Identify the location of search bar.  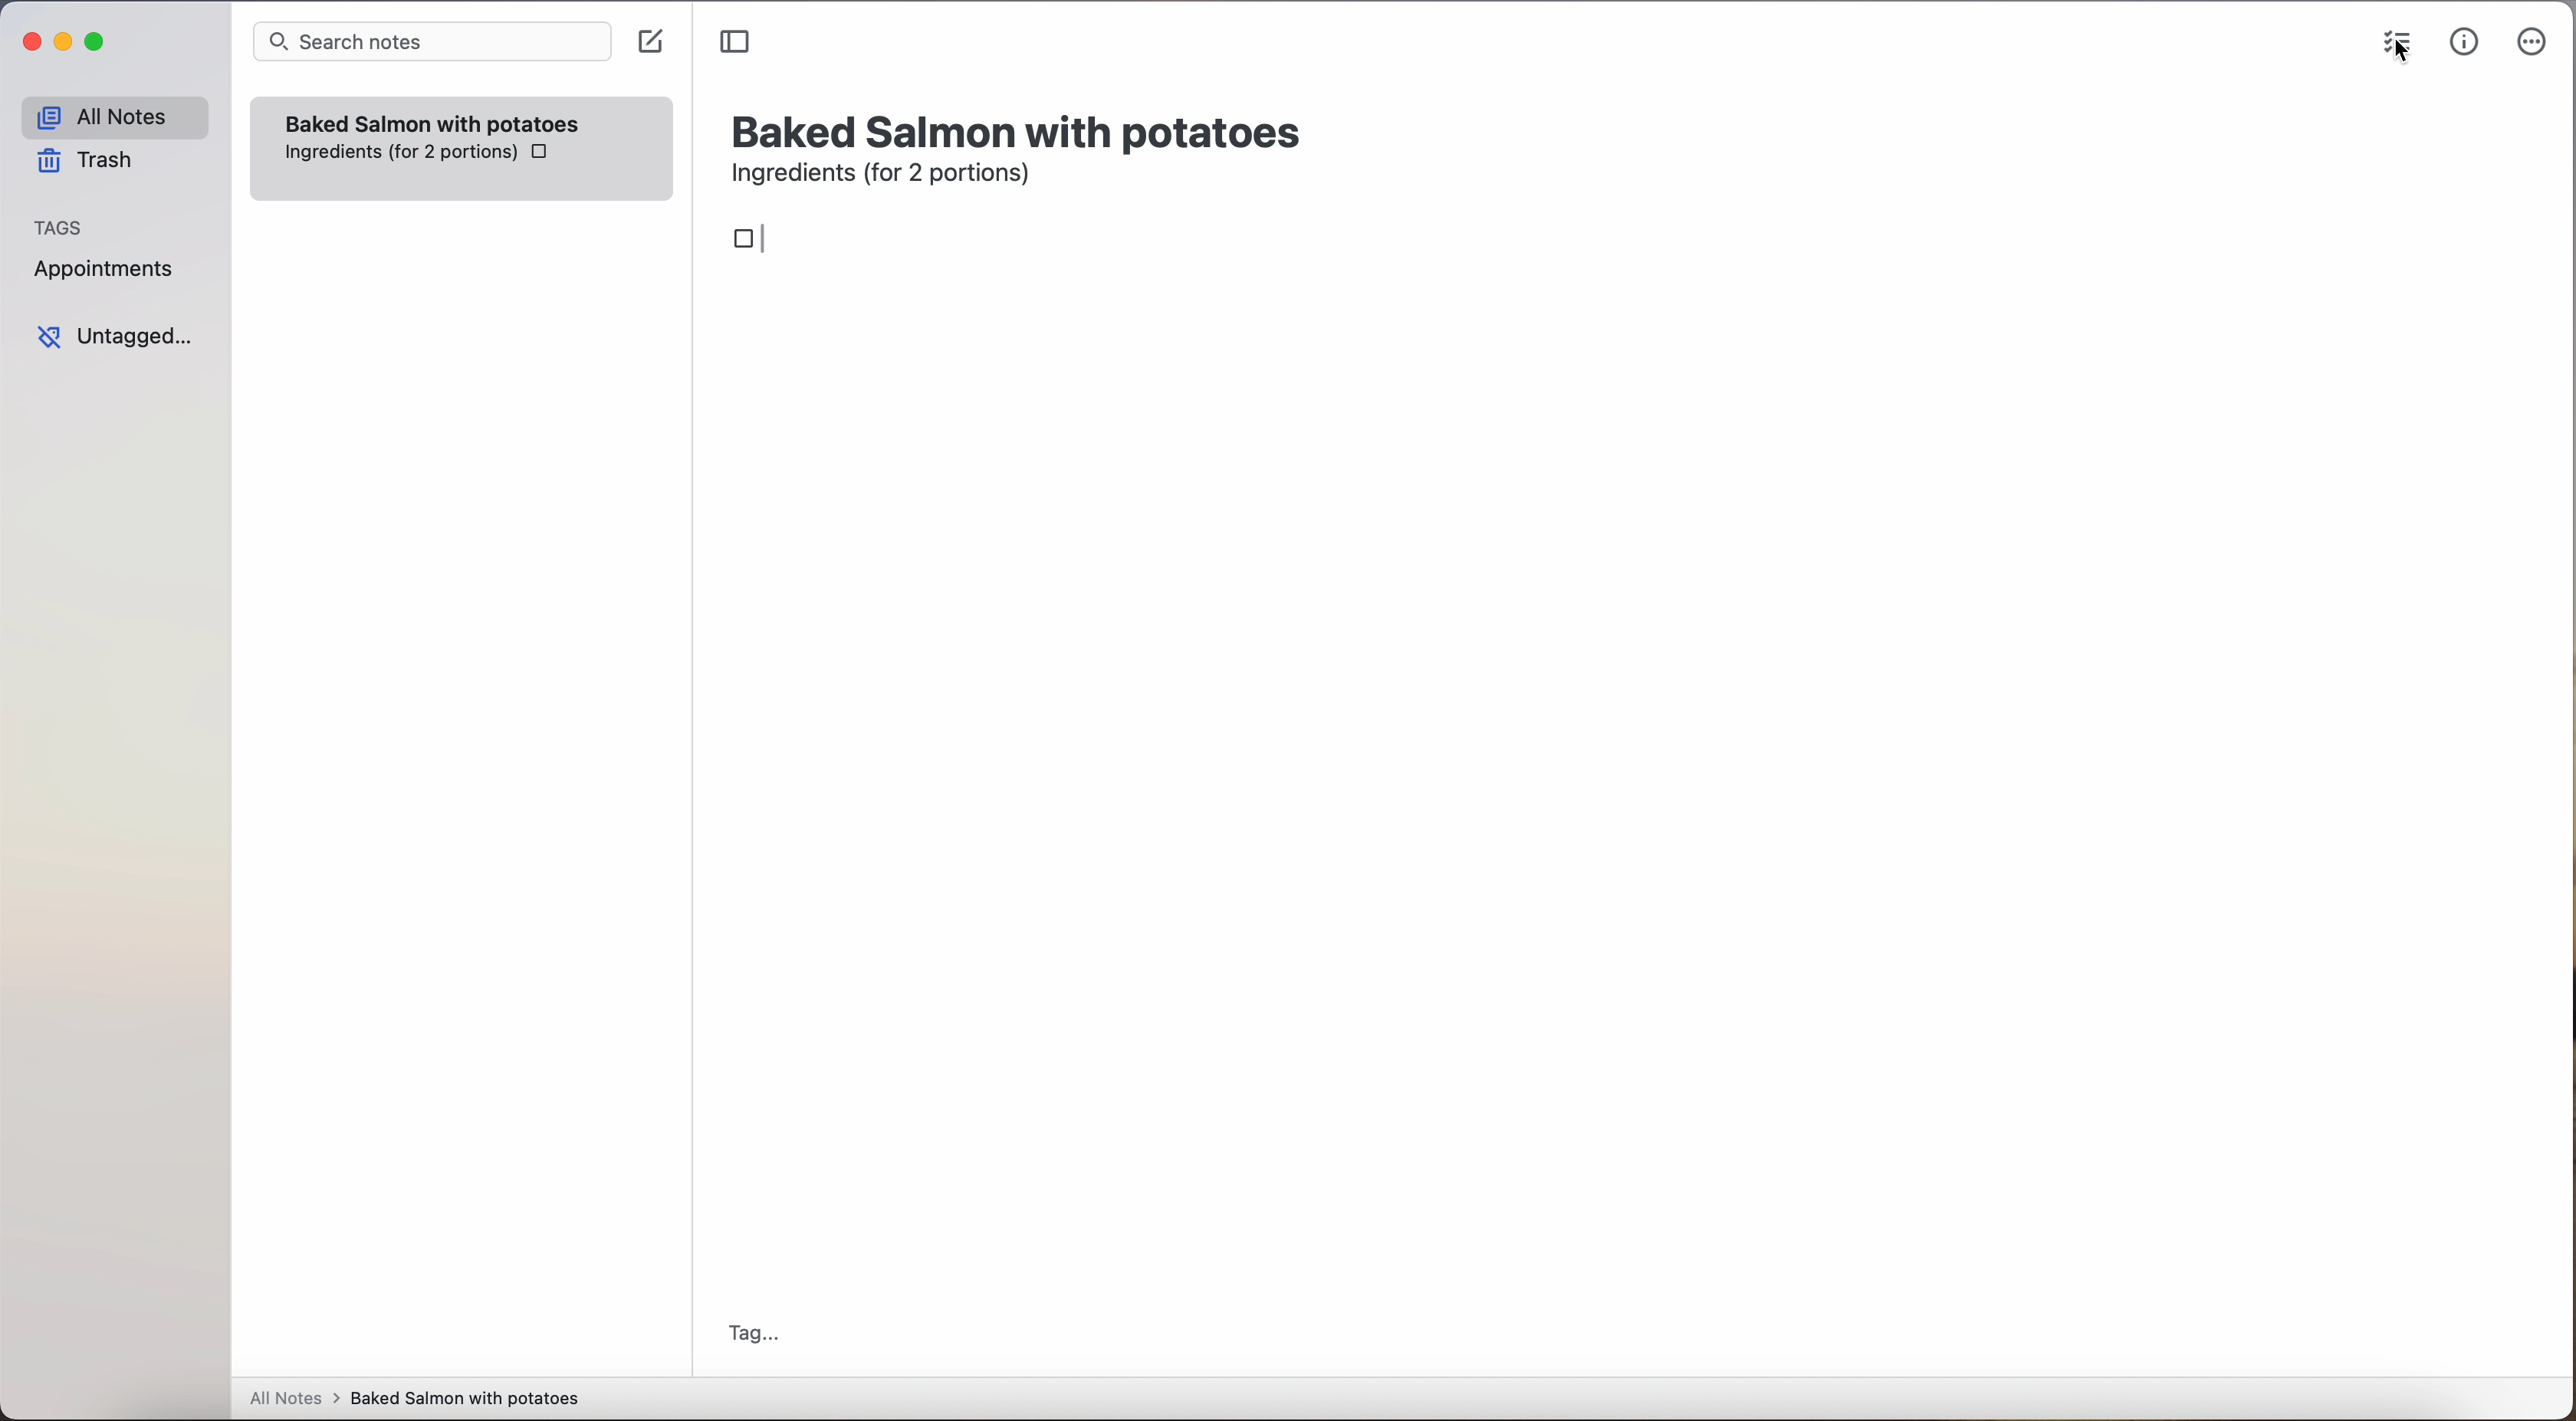
(430, 44).